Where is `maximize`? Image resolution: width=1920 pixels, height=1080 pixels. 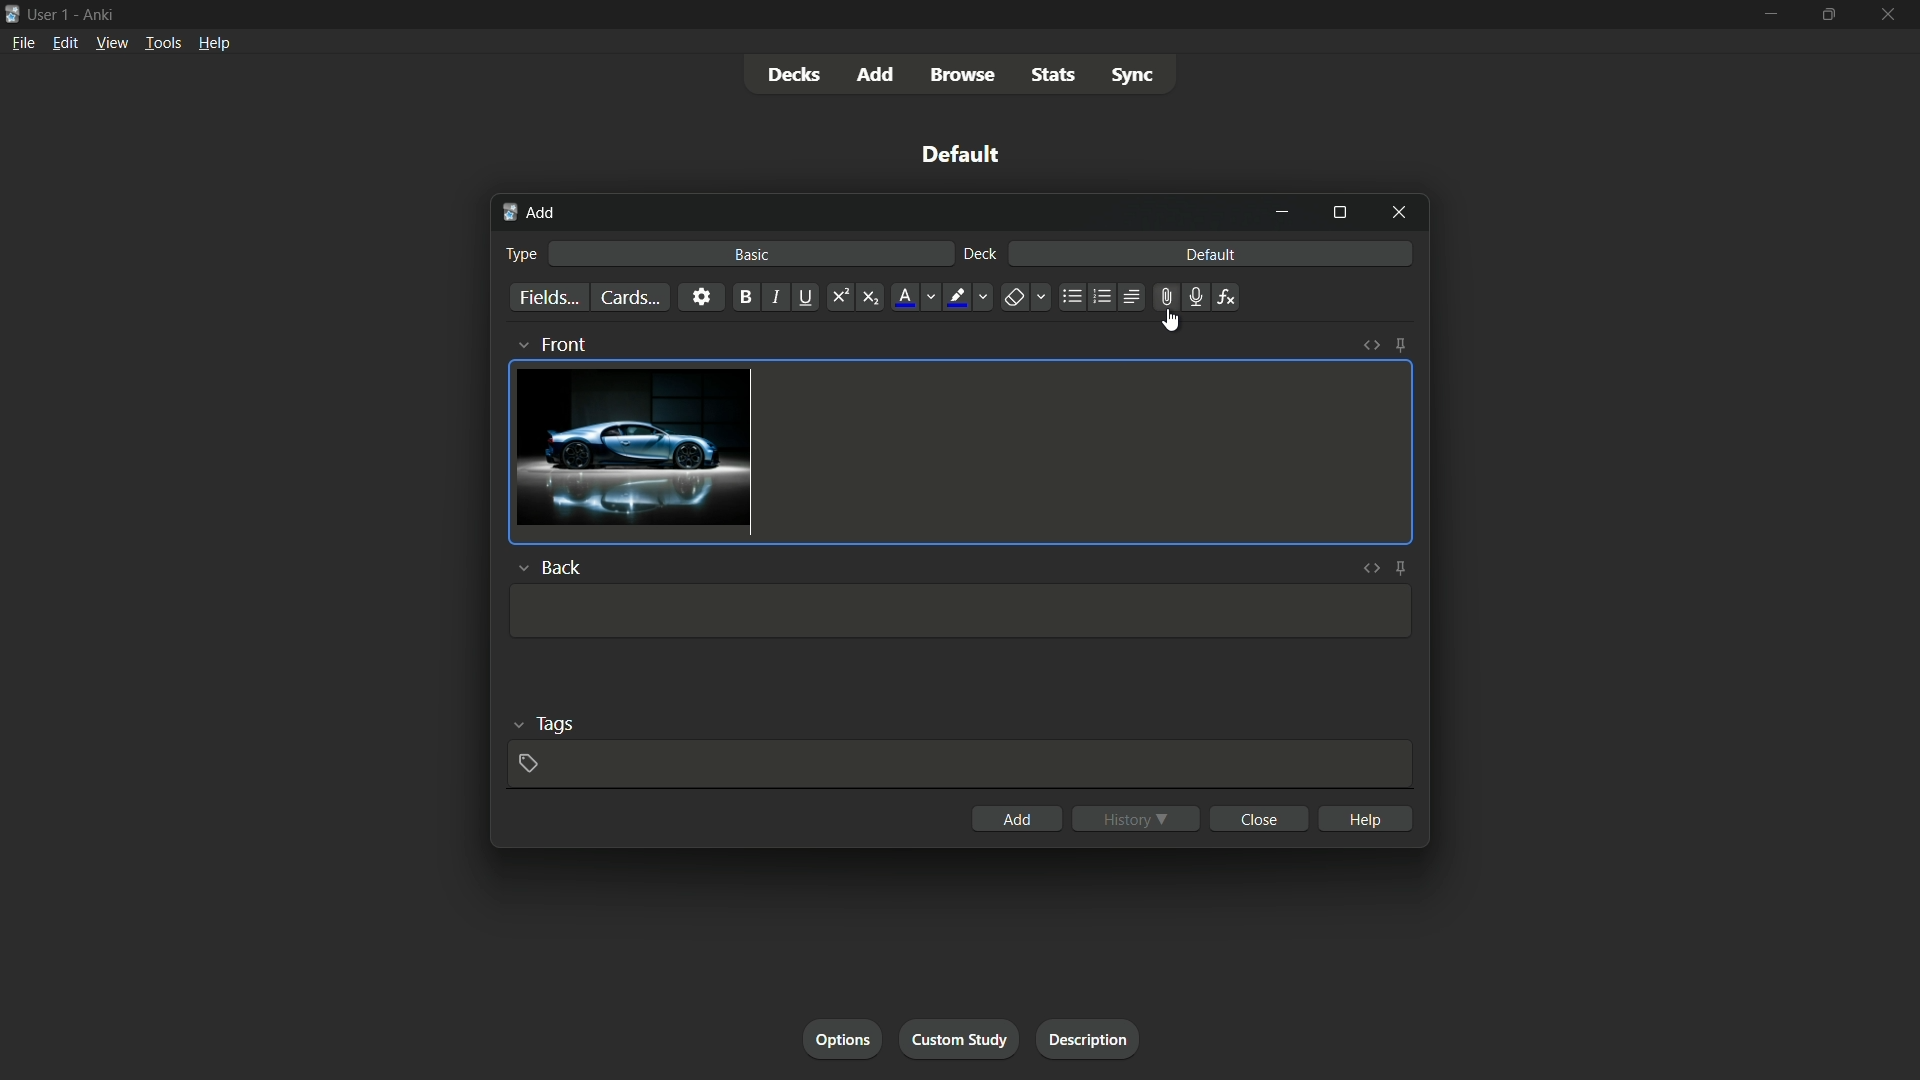
maximize is located at coordinates (1339, 214).